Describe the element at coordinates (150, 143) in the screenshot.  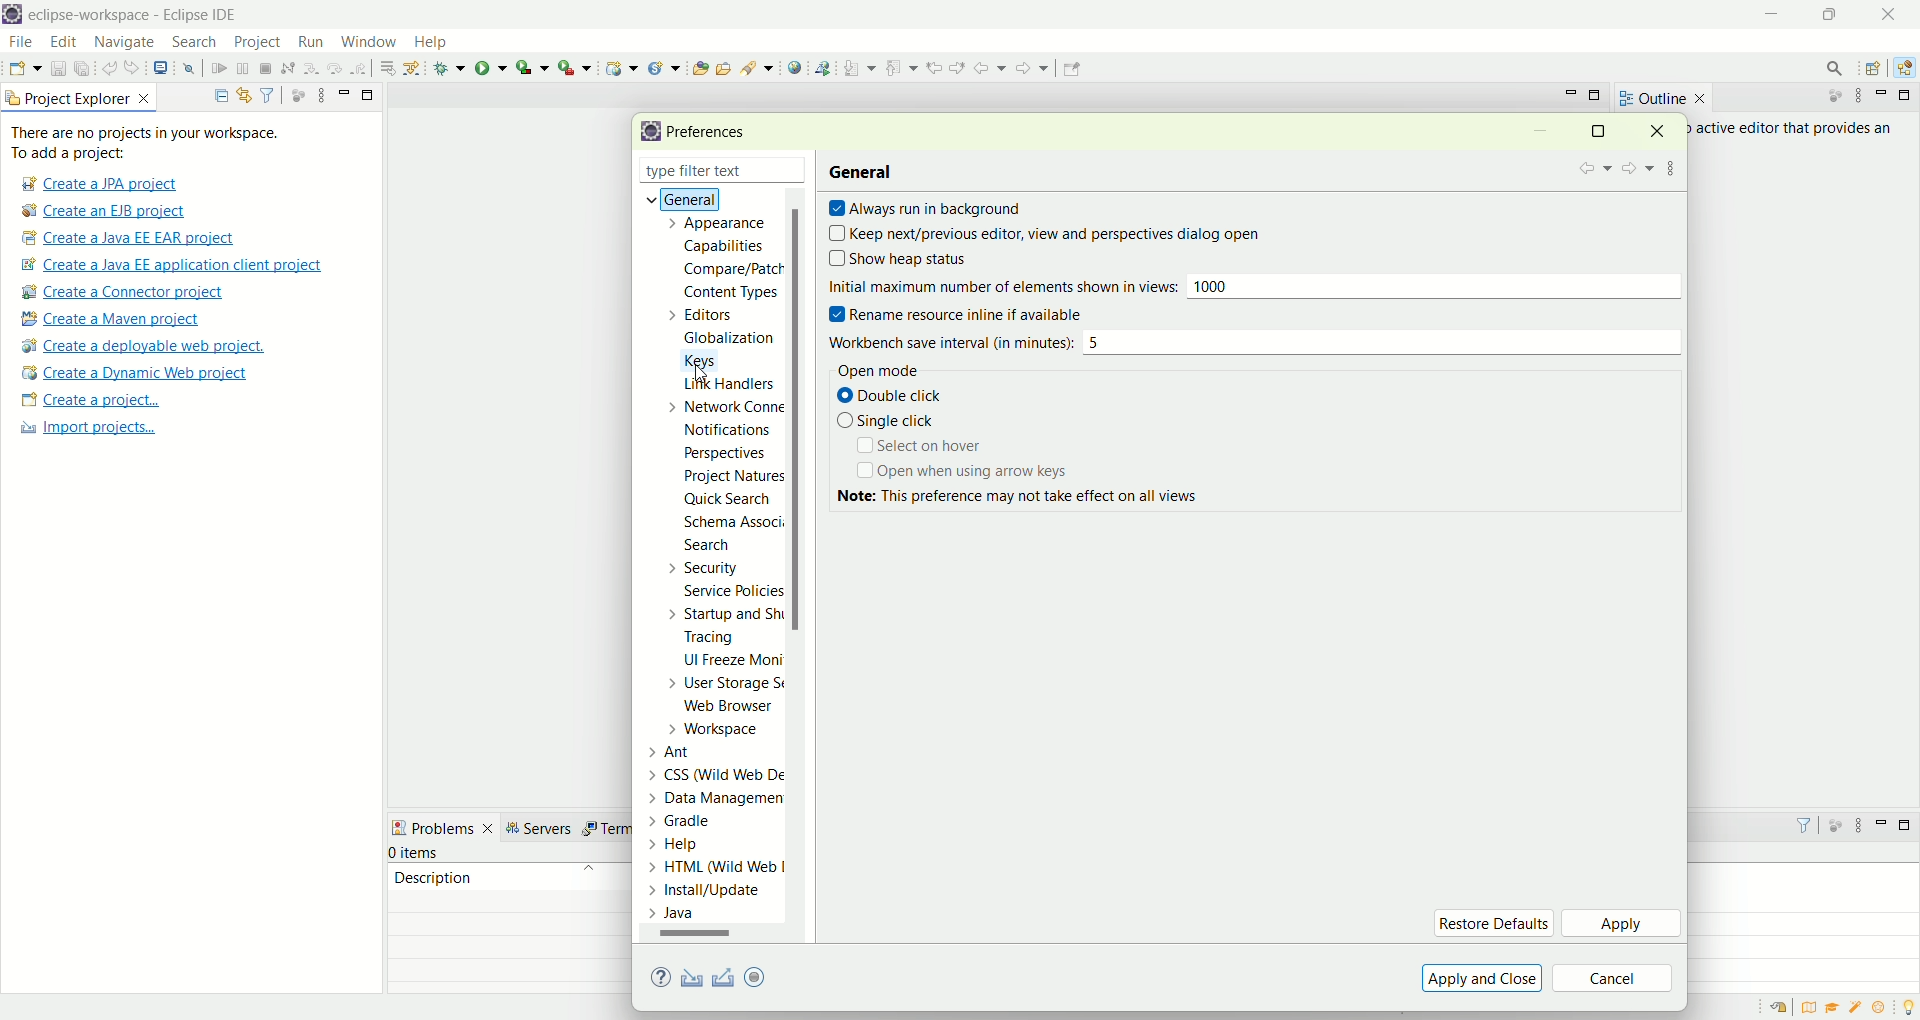
I see `There are no projects in your workspace. To add a project:` at that location.